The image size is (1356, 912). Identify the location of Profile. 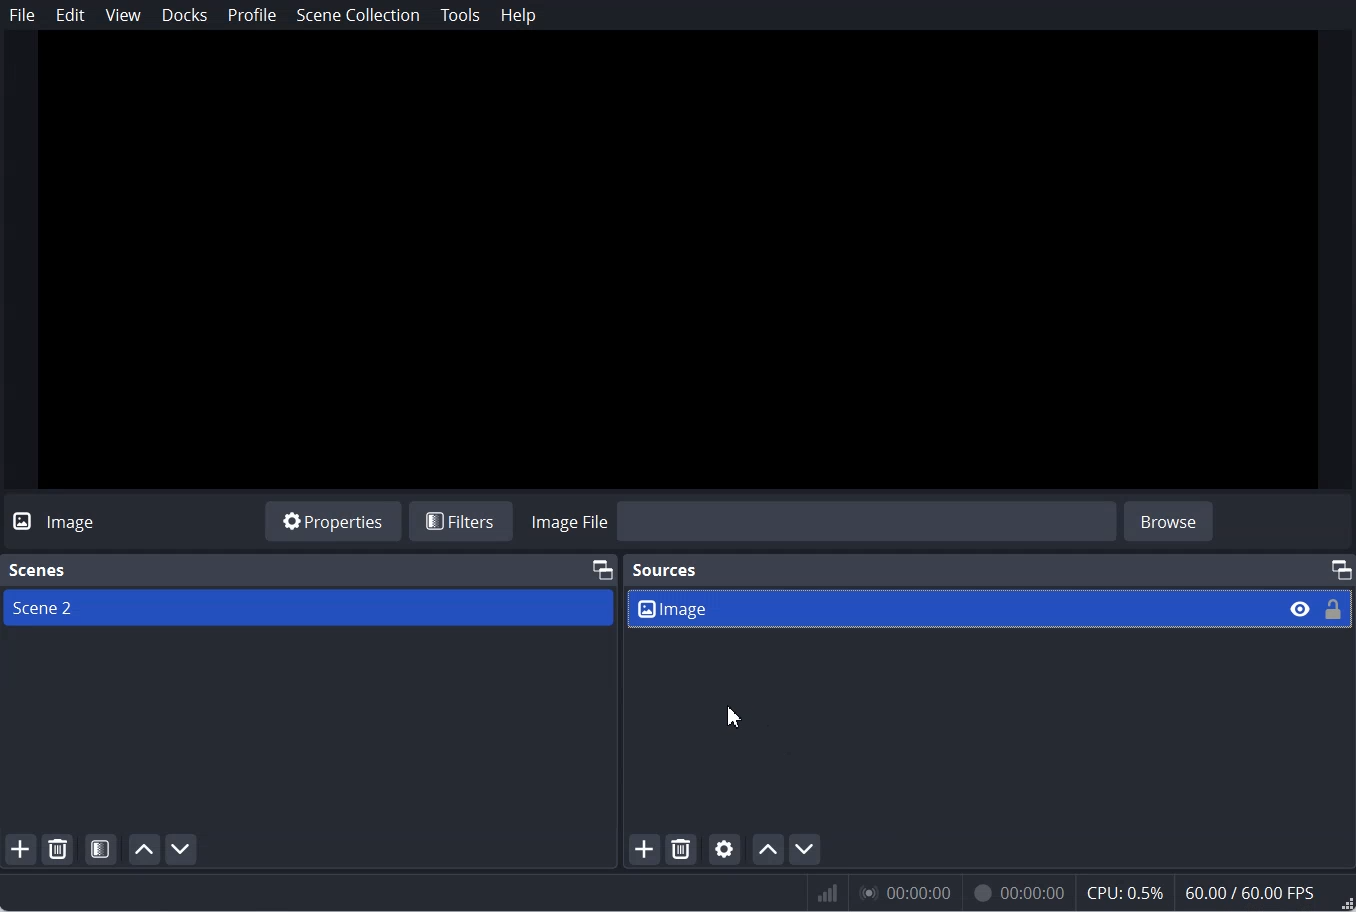
(251, 16).